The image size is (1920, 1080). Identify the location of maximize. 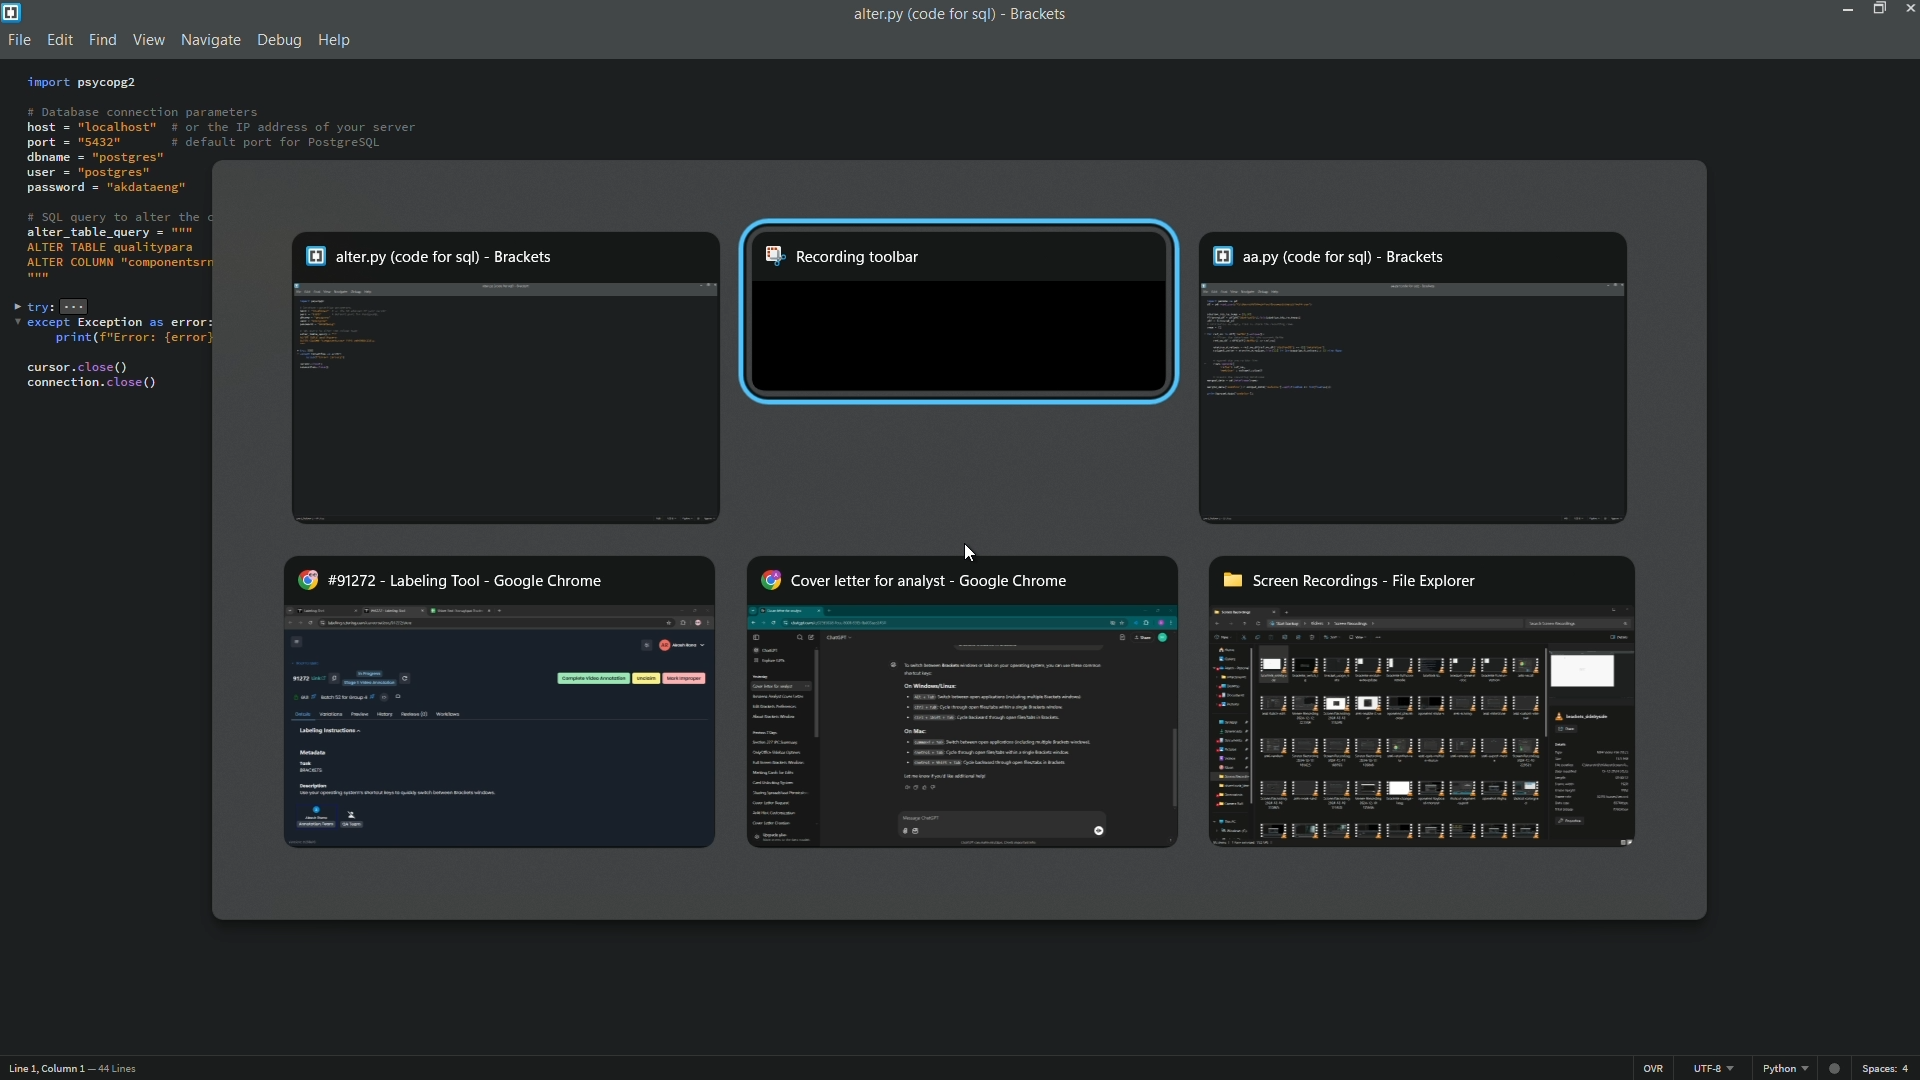
(1876, 9).